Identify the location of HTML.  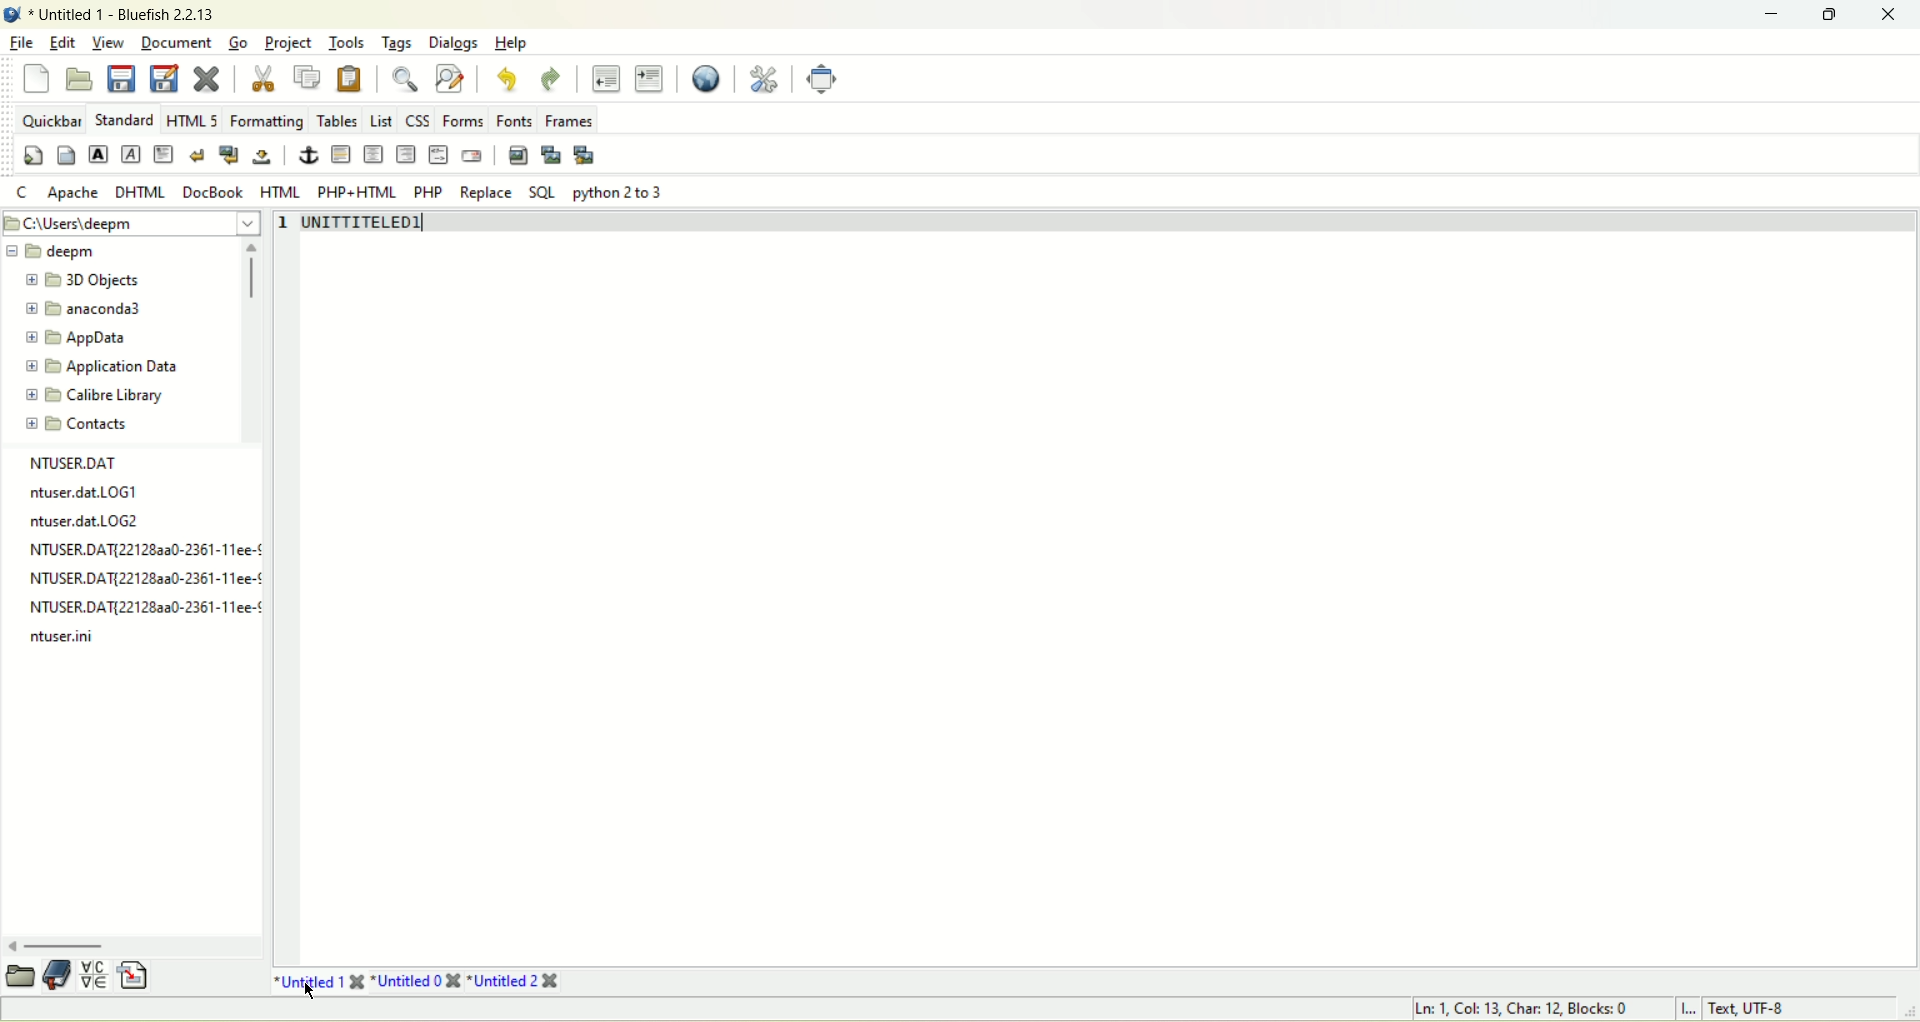
(278, 191).